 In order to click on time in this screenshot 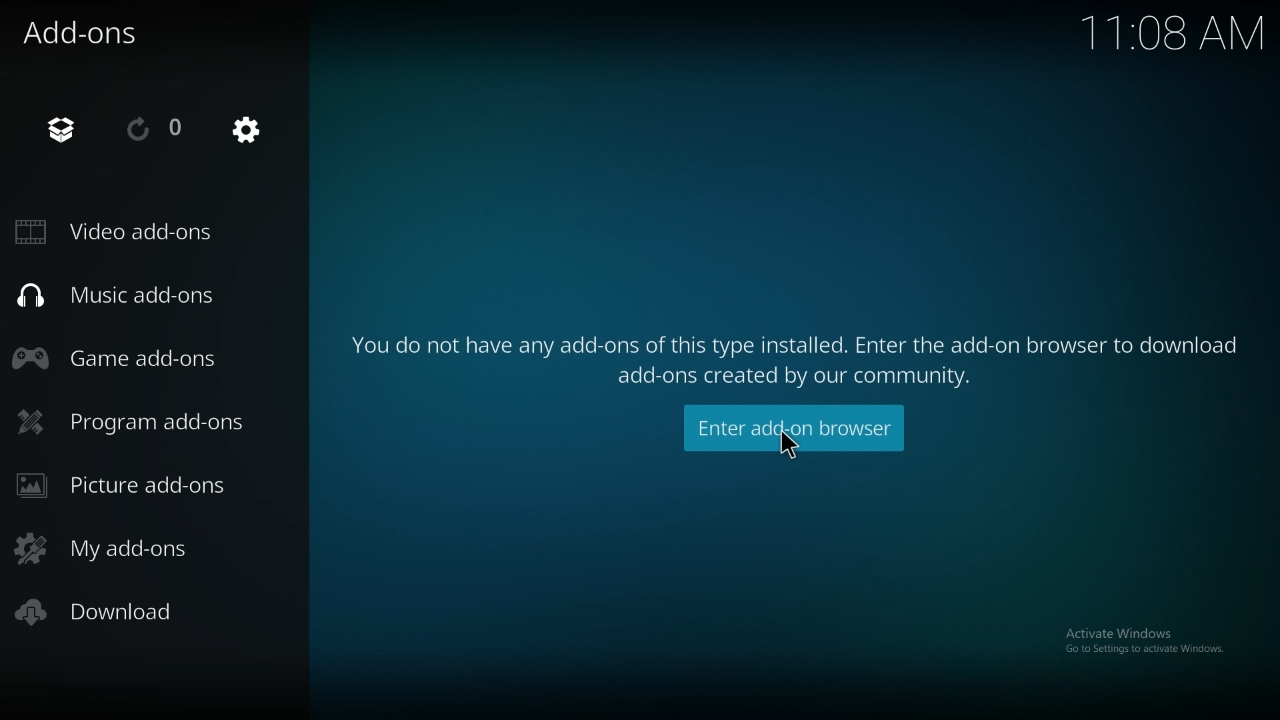, I will do `click(1168, 31)`.